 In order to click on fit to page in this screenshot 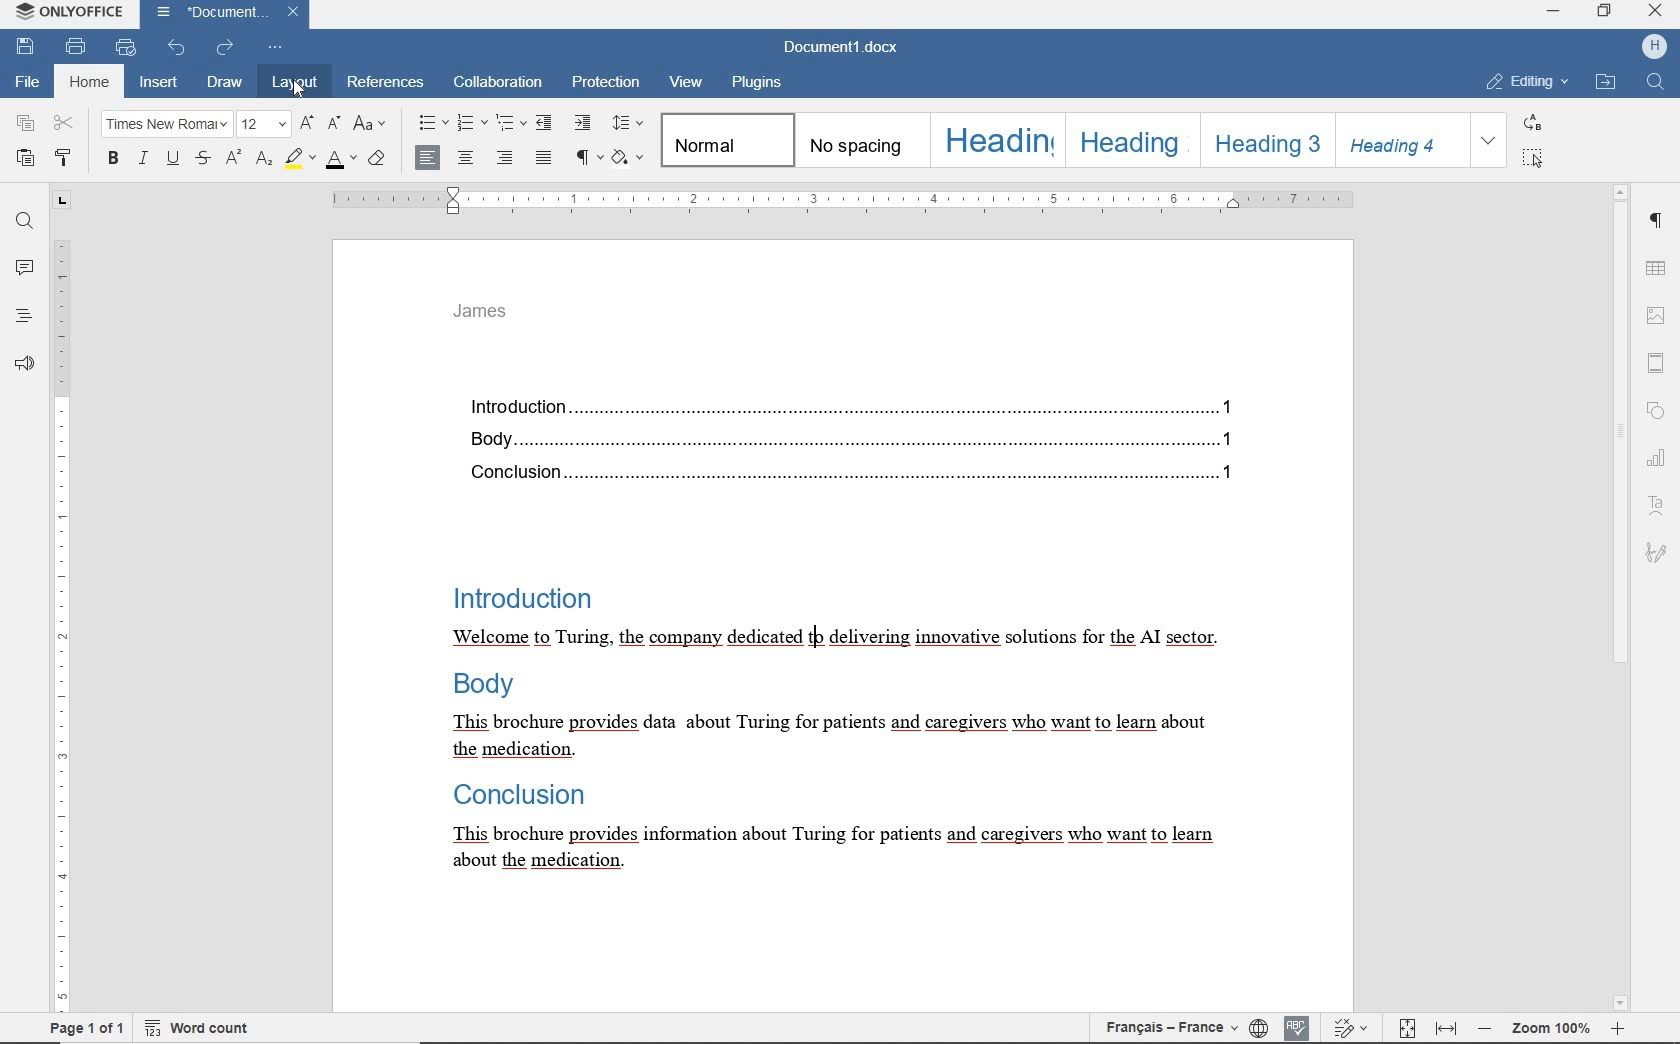, I will do `click(1407, 1025)`.